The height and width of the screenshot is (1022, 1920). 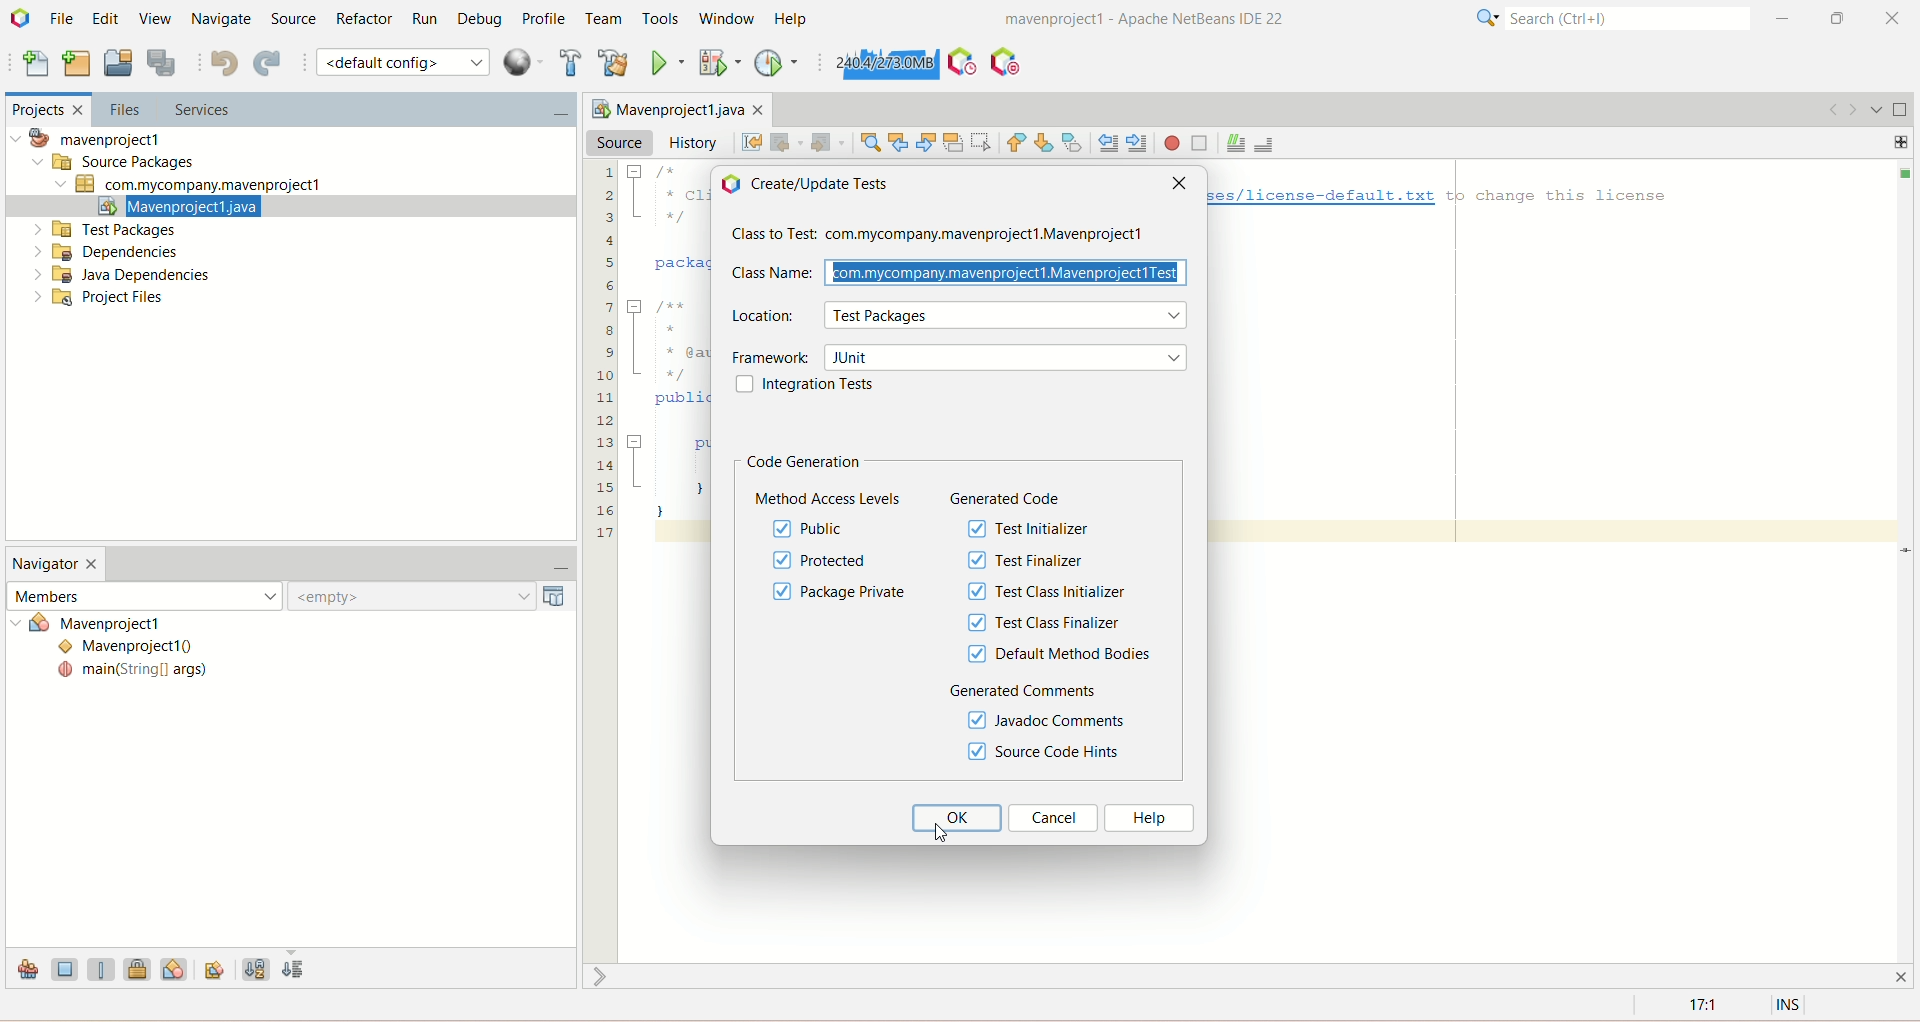 What do you see at coordinates (143, 594) in the screenshot?
I see `members` at bounding box center [143, 594].